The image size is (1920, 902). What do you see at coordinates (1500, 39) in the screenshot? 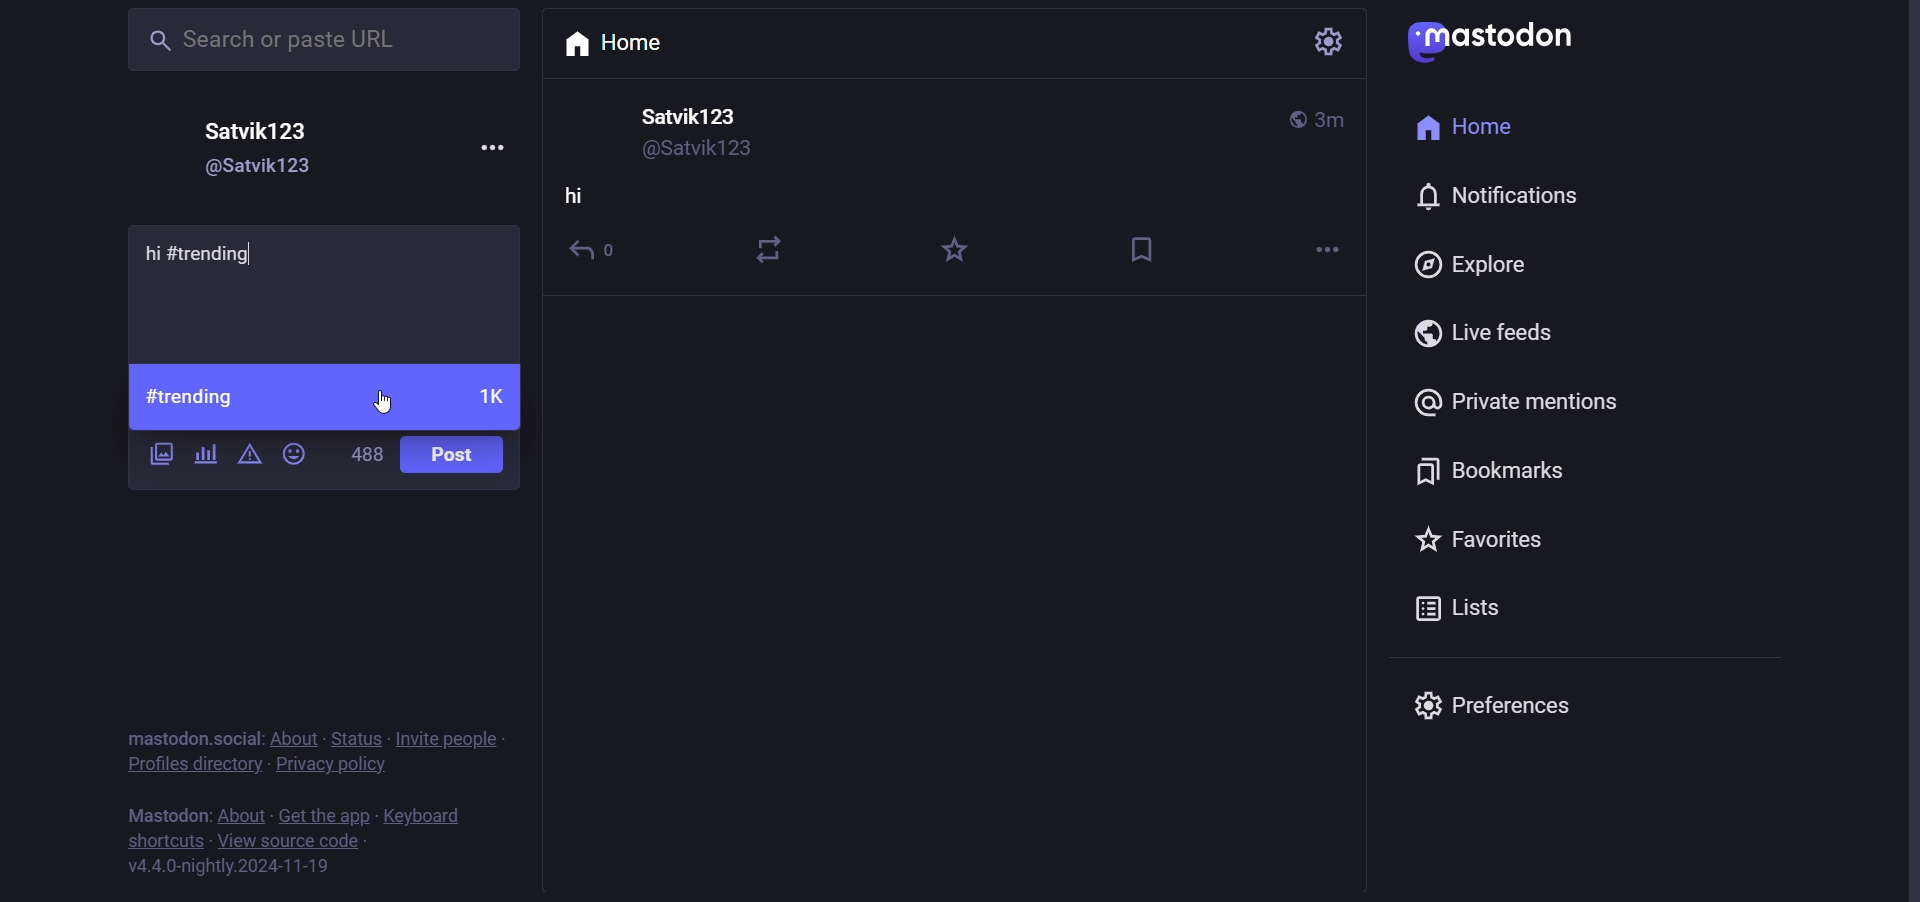
I see `mastodon` at bounding box center [1500, 39].